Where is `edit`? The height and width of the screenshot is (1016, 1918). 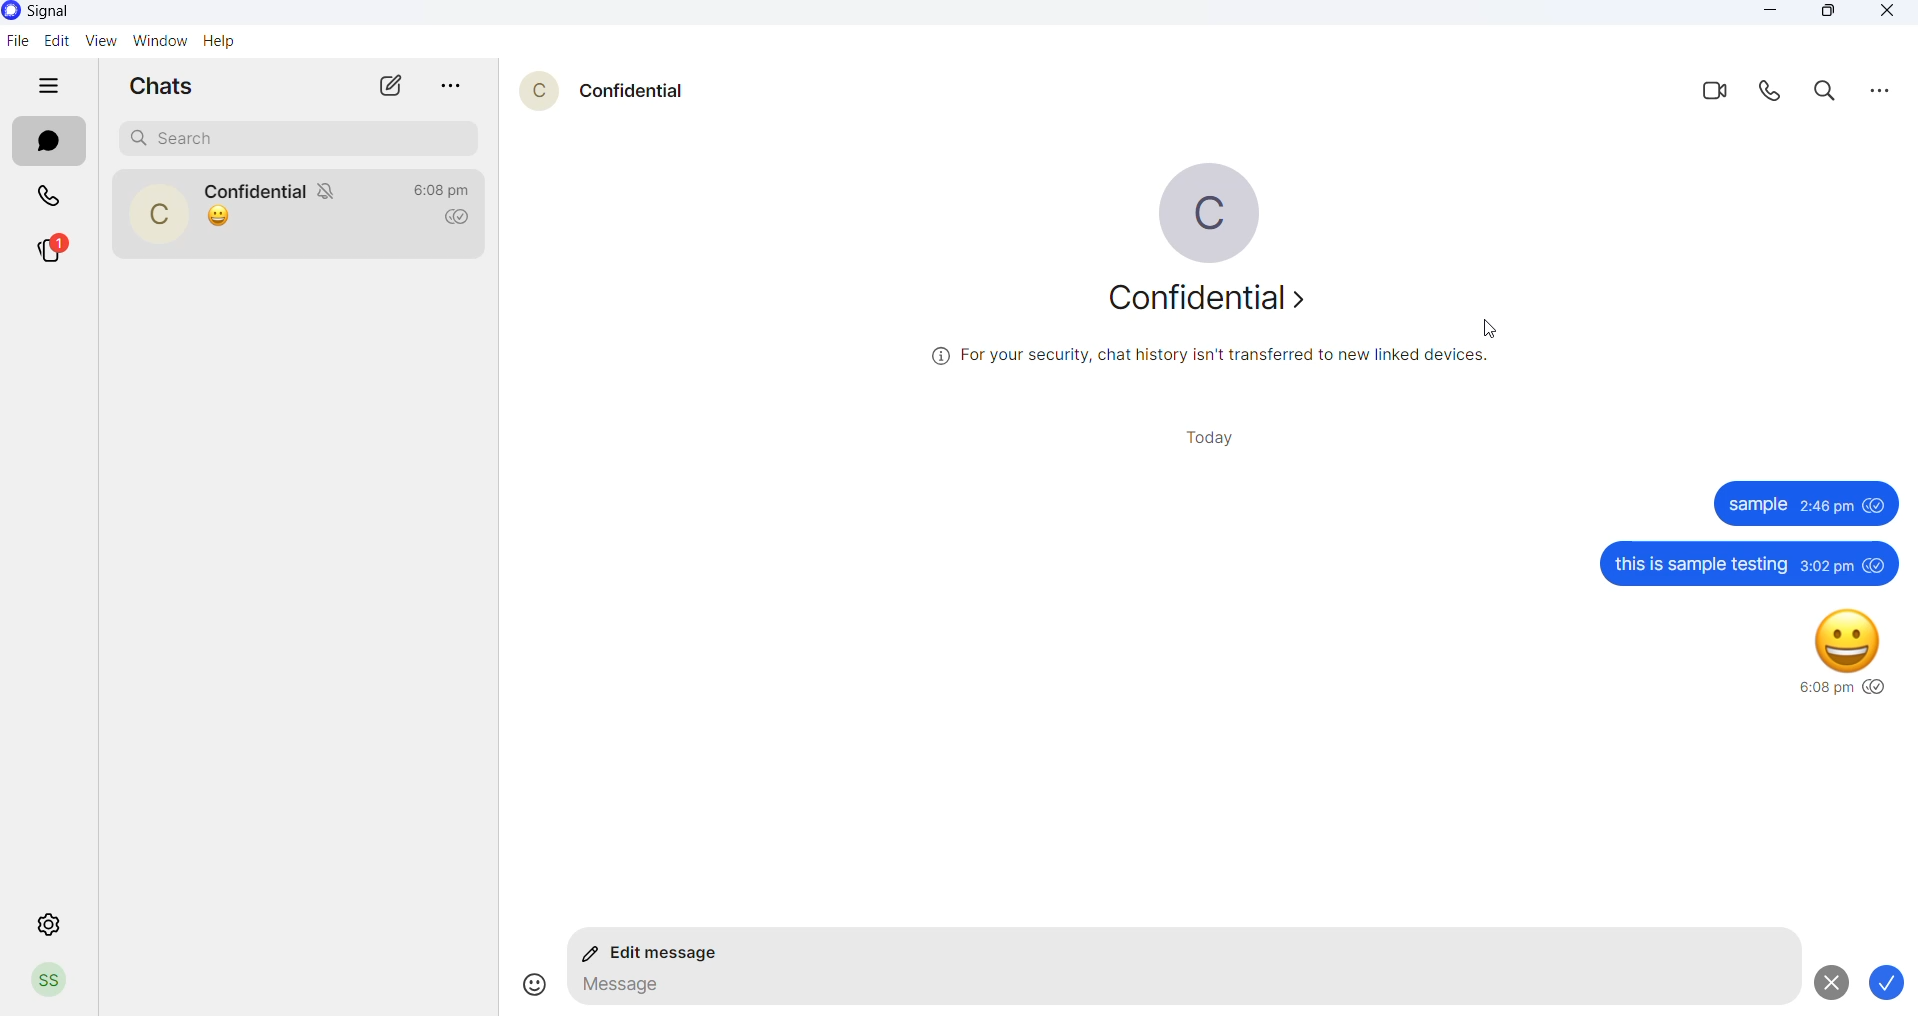 edit is located at coordinates (55, 41).